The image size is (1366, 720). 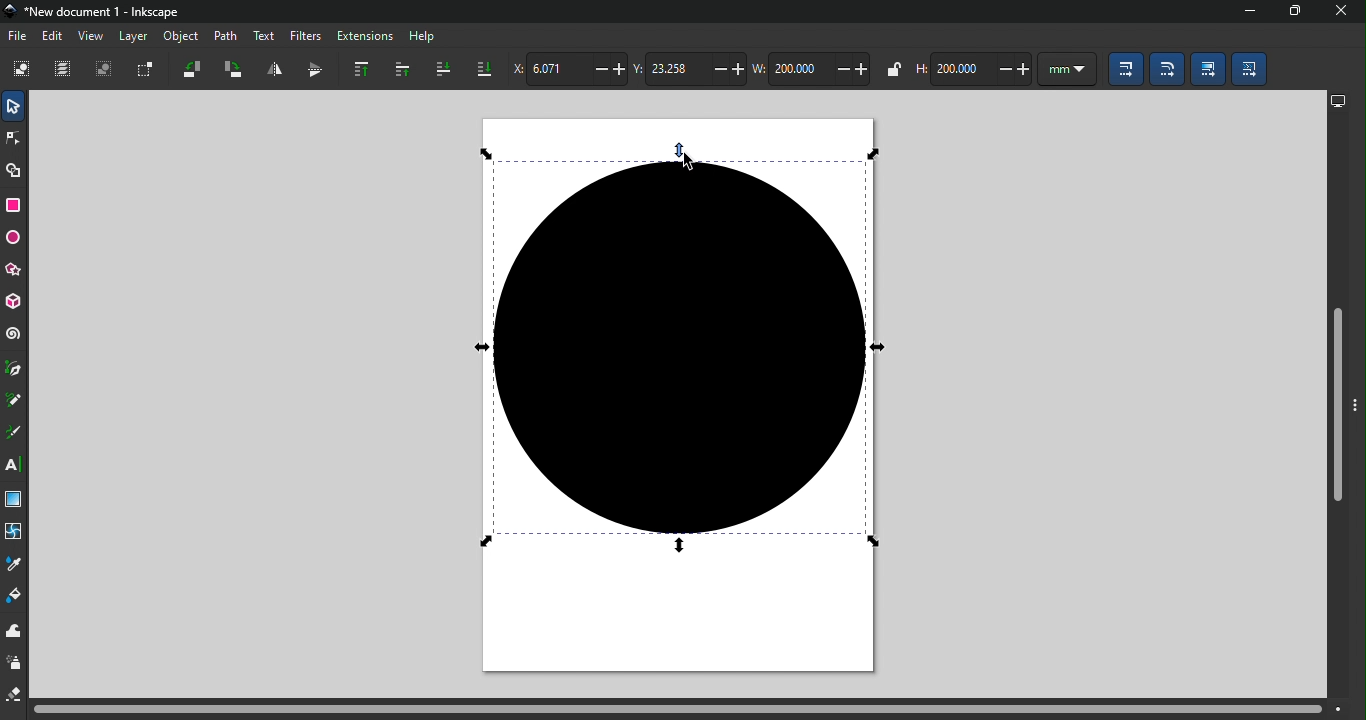 I want to click on Toggle selection box to select all touched objects, so click(x=143, y=70).